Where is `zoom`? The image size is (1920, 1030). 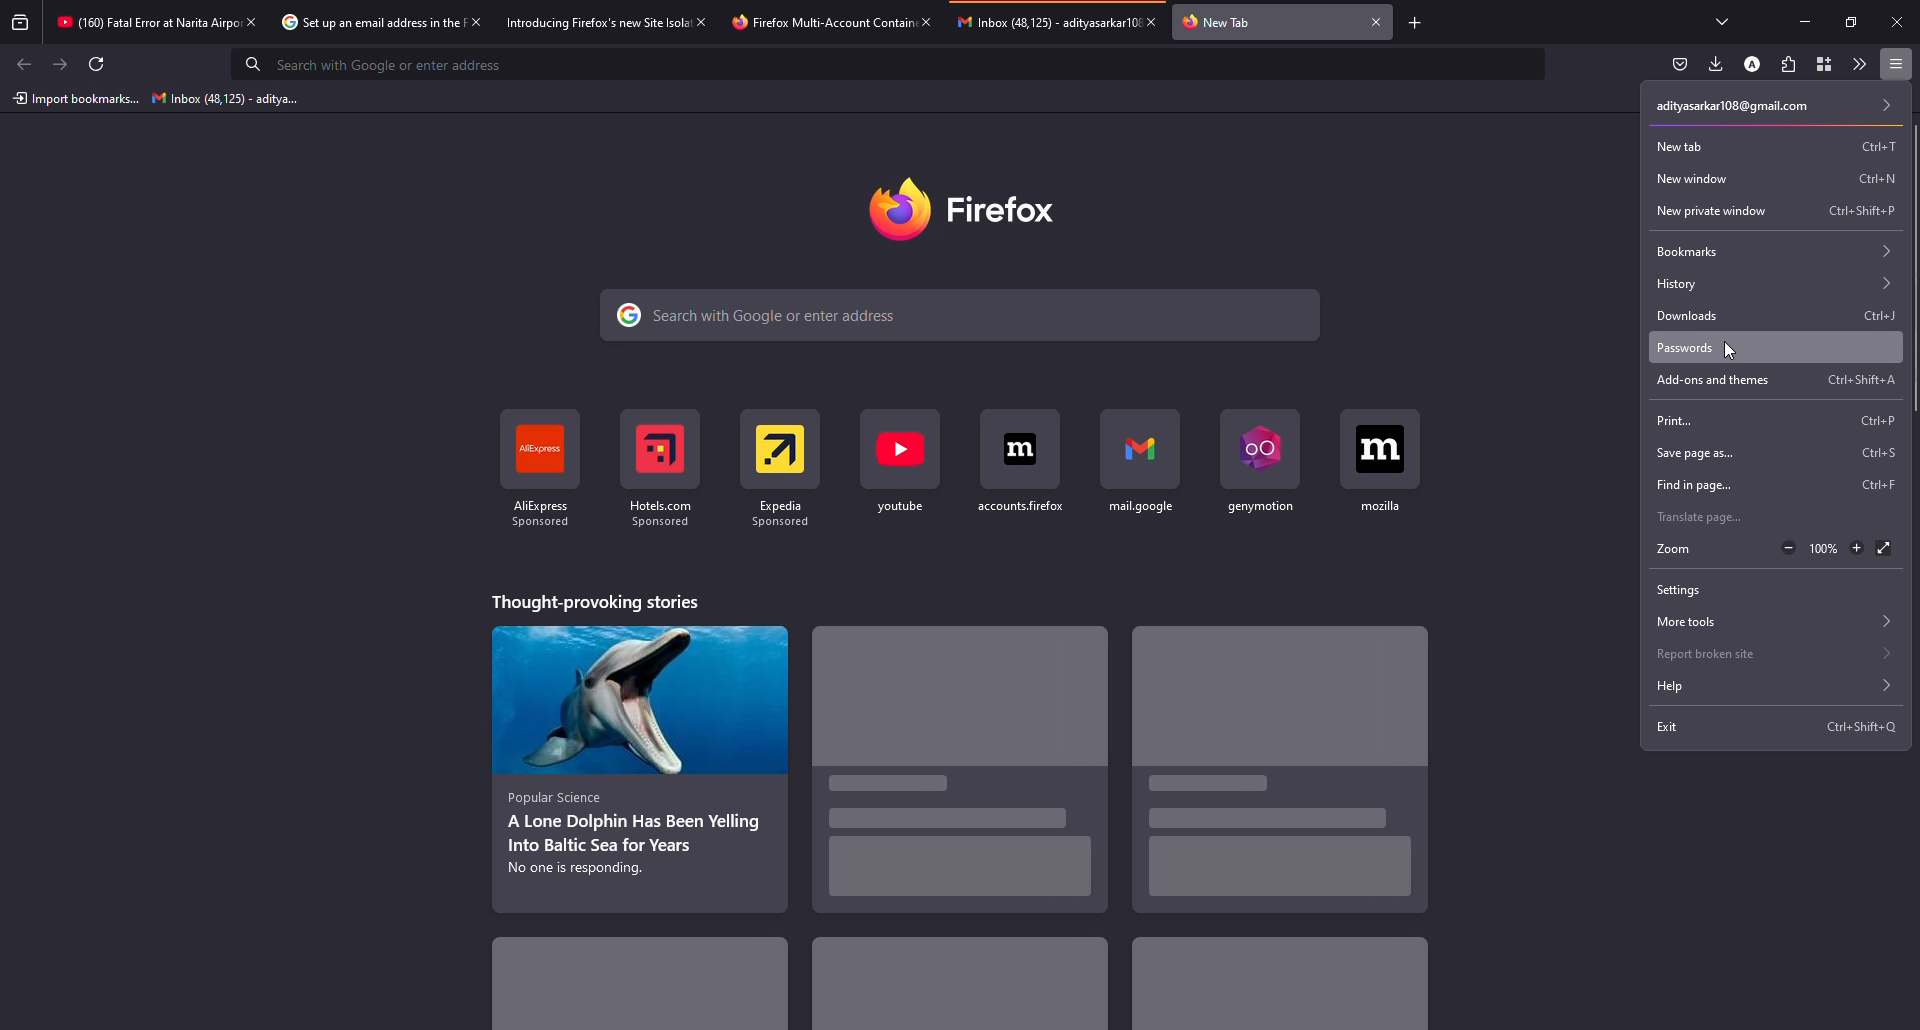
zoom is located at coordinates (1674, 550).